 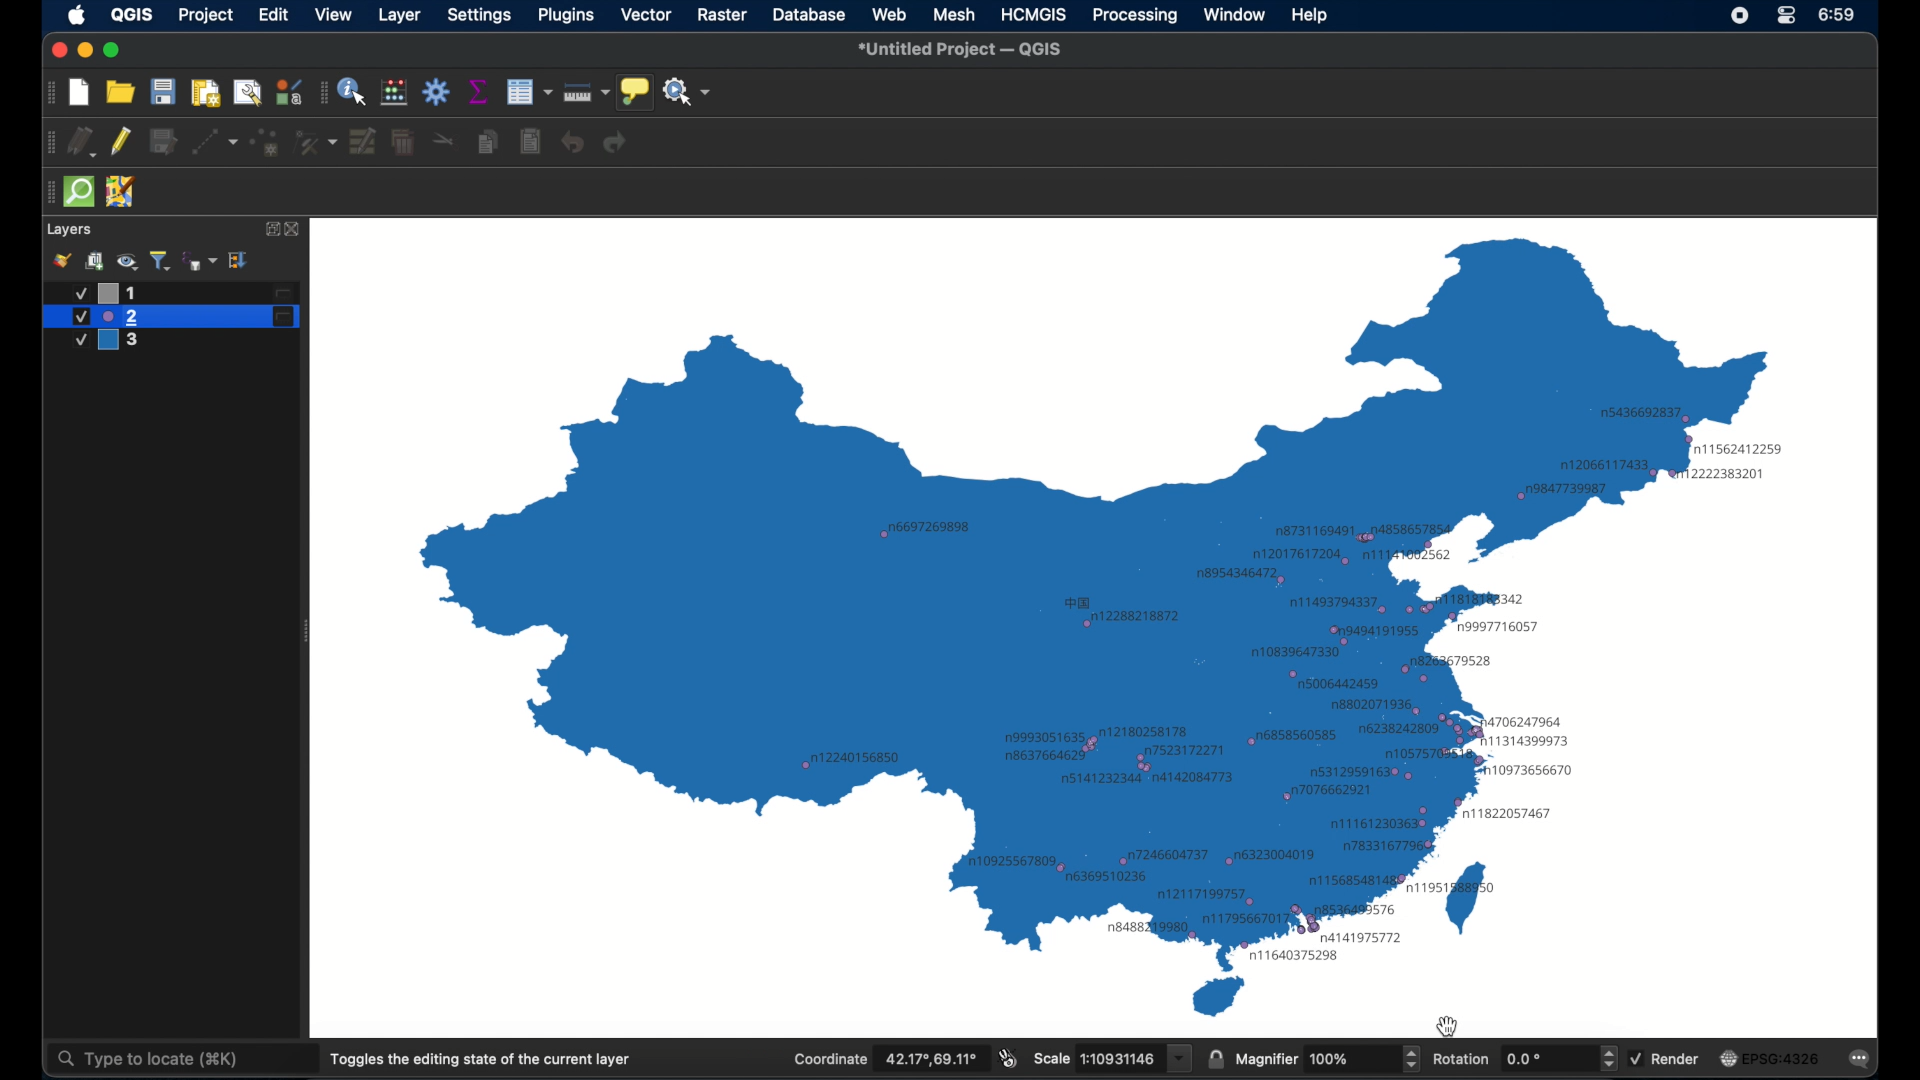 What do you see at coordinates (401, 16) in the screenshot?
I see `layer` at bounding box center [401, 16].